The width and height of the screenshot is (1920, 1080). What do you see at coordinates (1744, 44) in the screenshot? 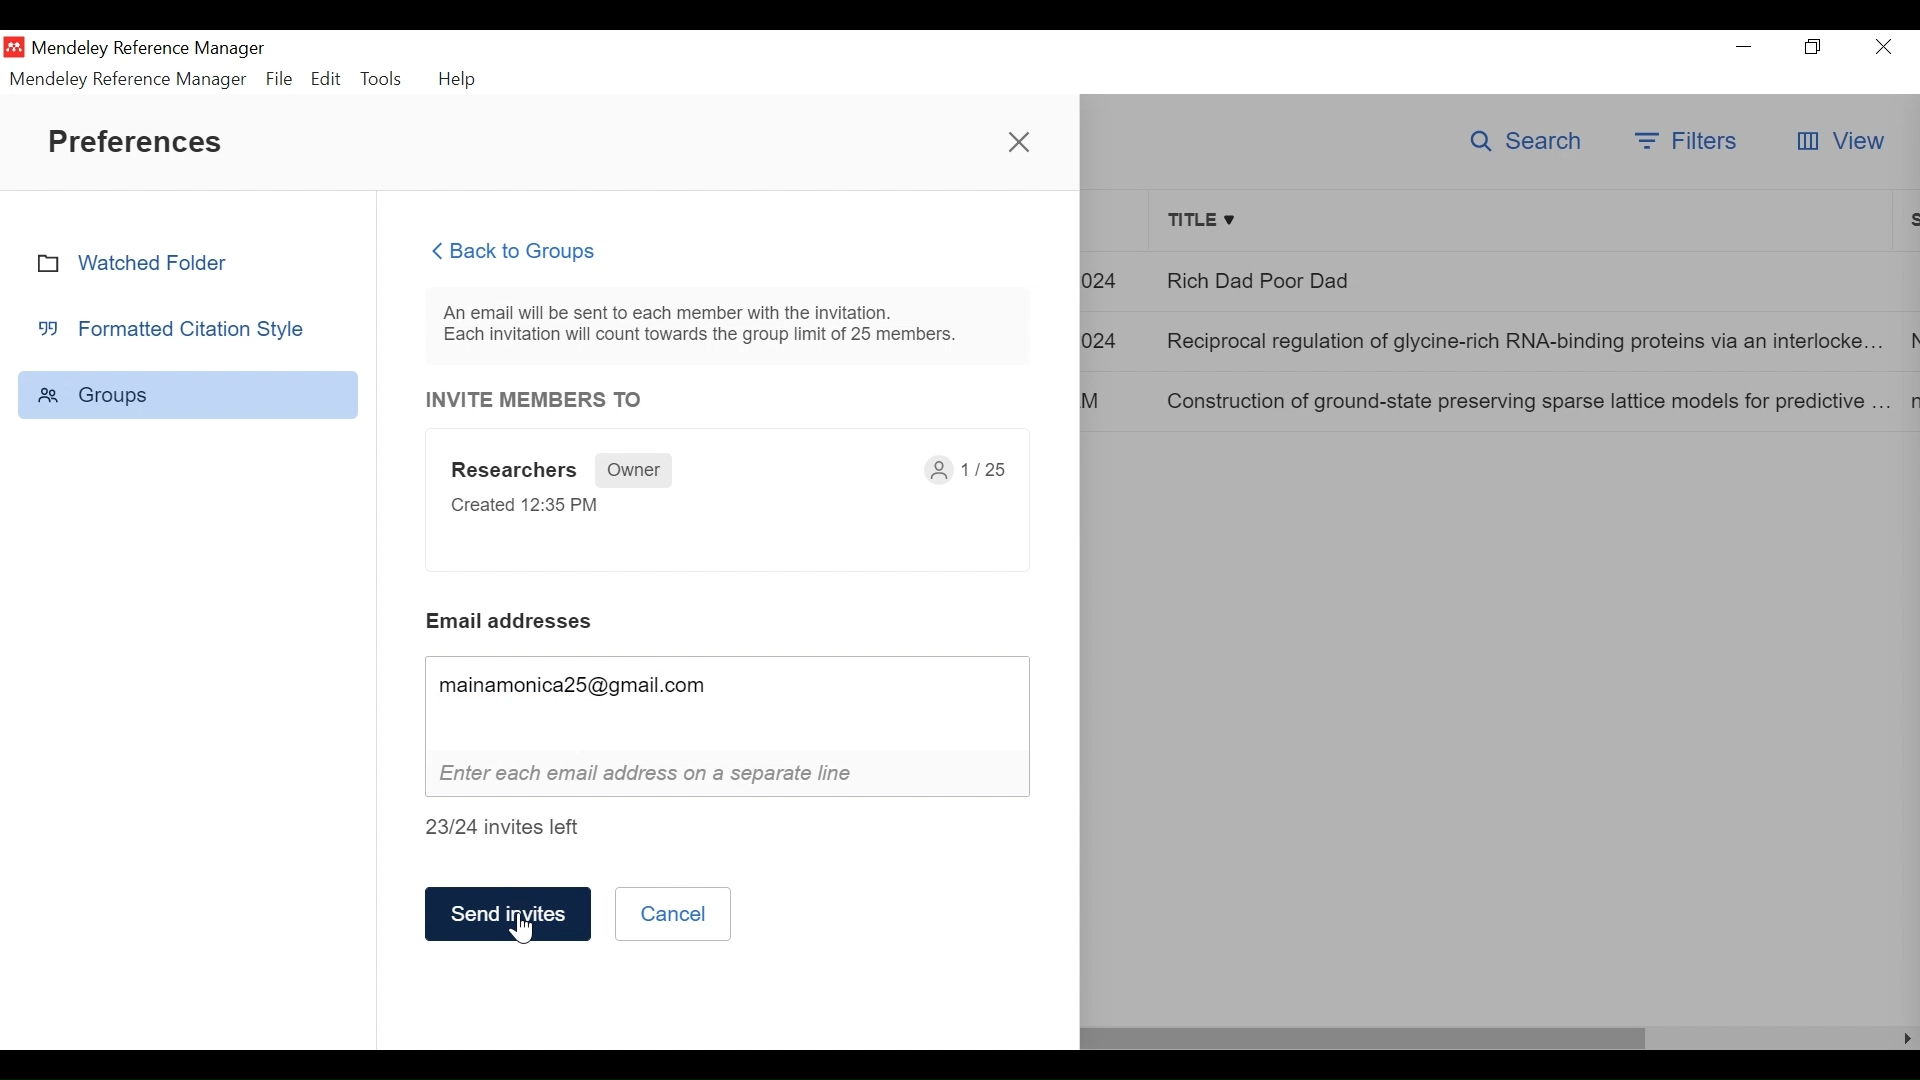
I see `minimize` at bounding box center [1744, 44].